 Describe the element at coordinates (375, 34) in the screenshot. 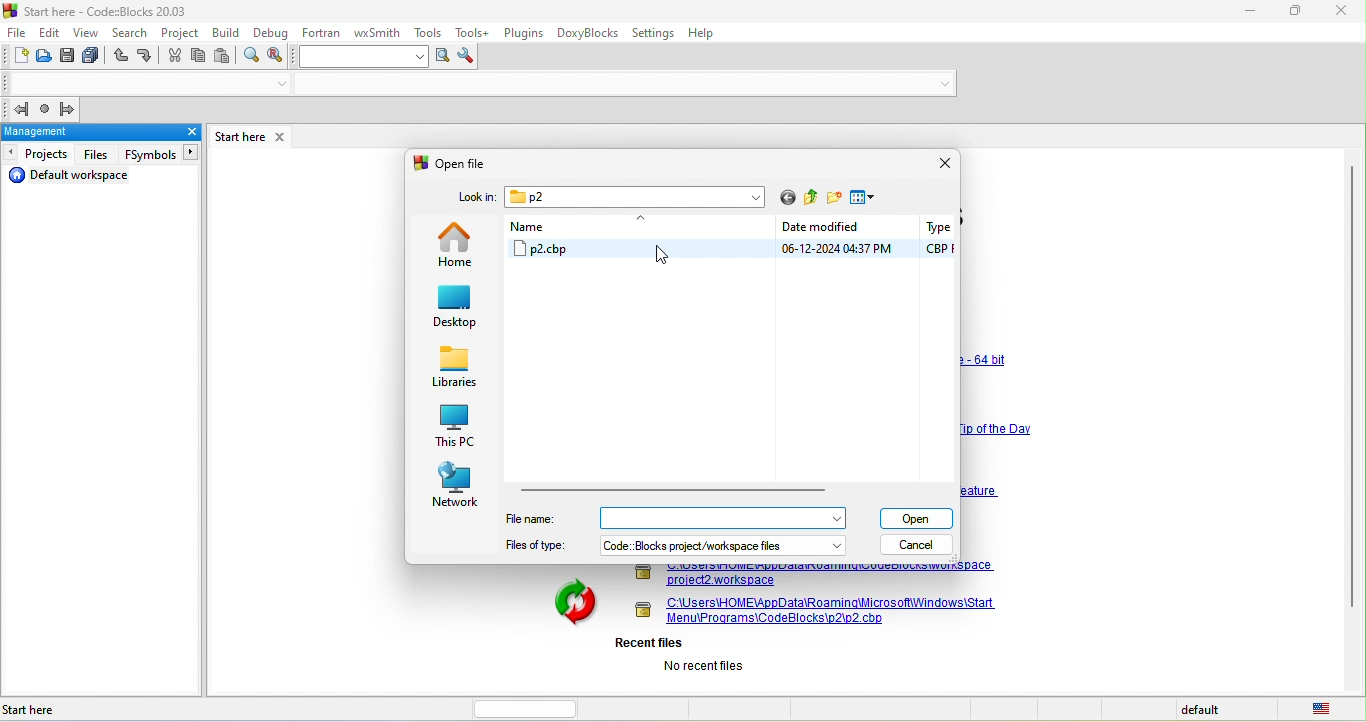

I see `wxsmith` at that location.